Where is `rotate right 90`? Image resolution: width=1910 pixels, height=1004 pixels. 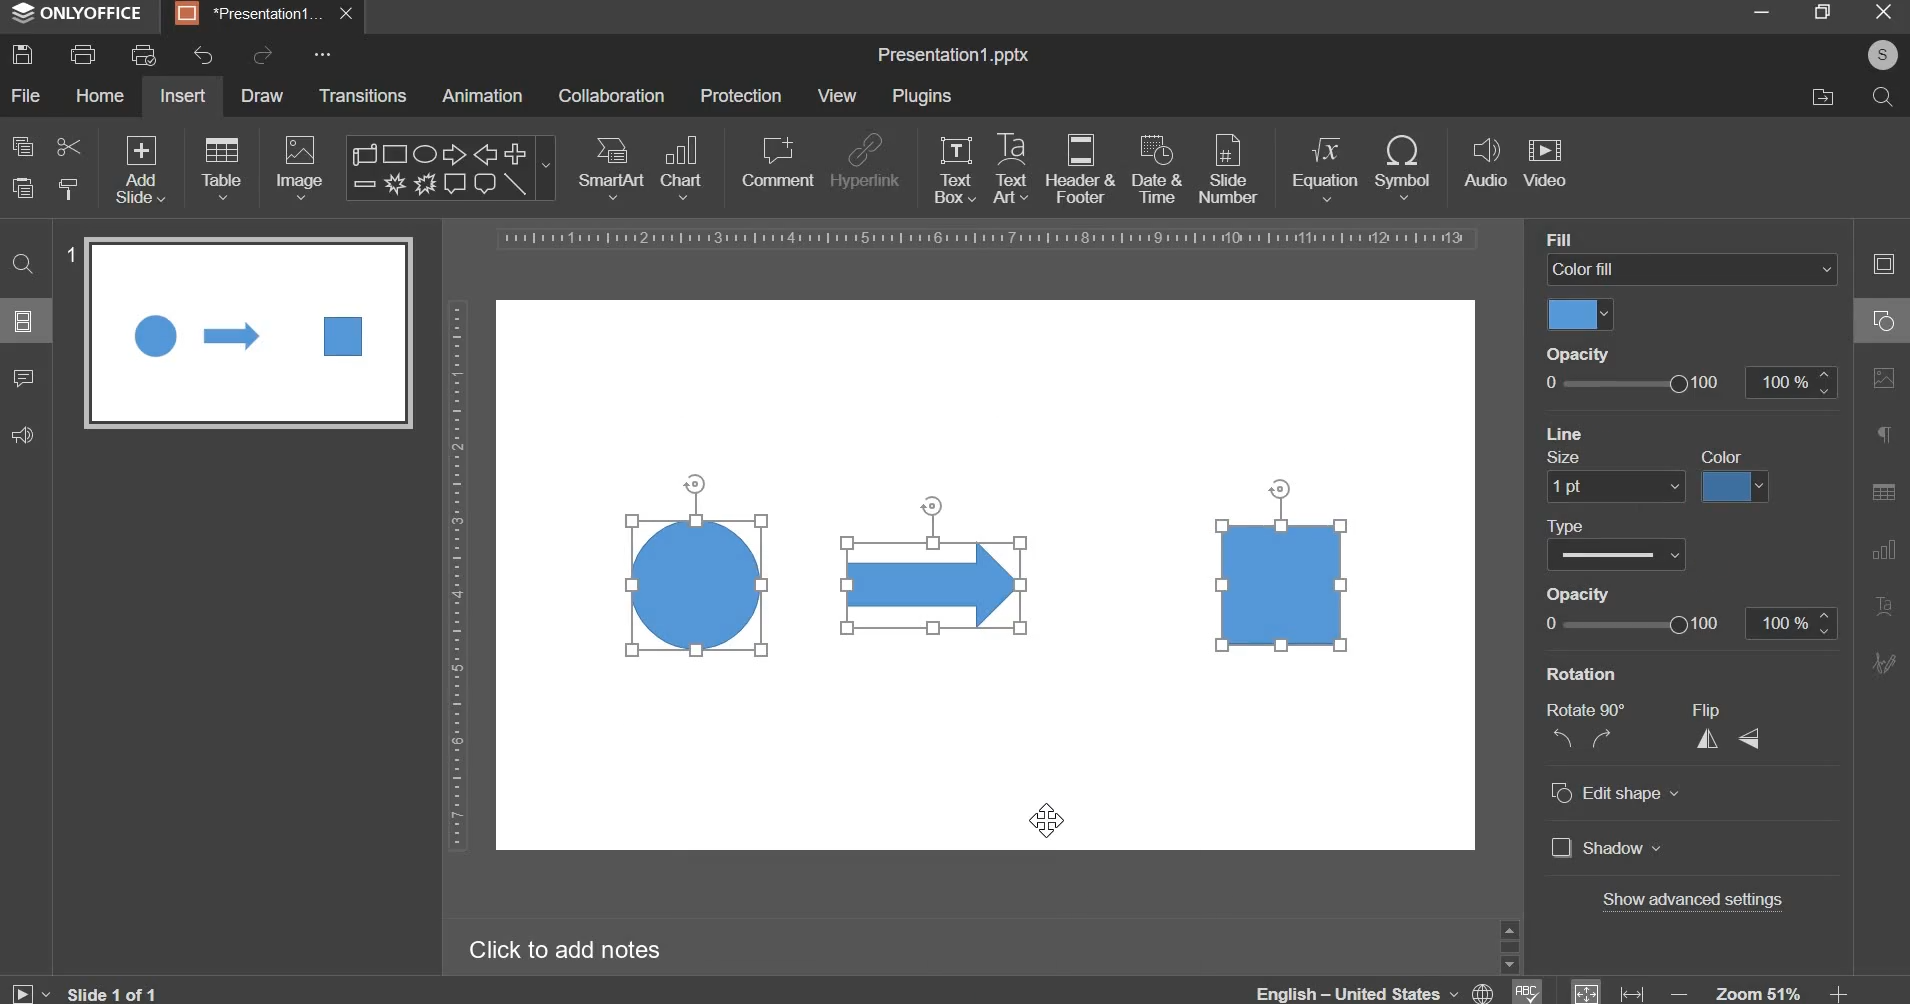 rotate right 90 is located at coordinates (1605, 739).